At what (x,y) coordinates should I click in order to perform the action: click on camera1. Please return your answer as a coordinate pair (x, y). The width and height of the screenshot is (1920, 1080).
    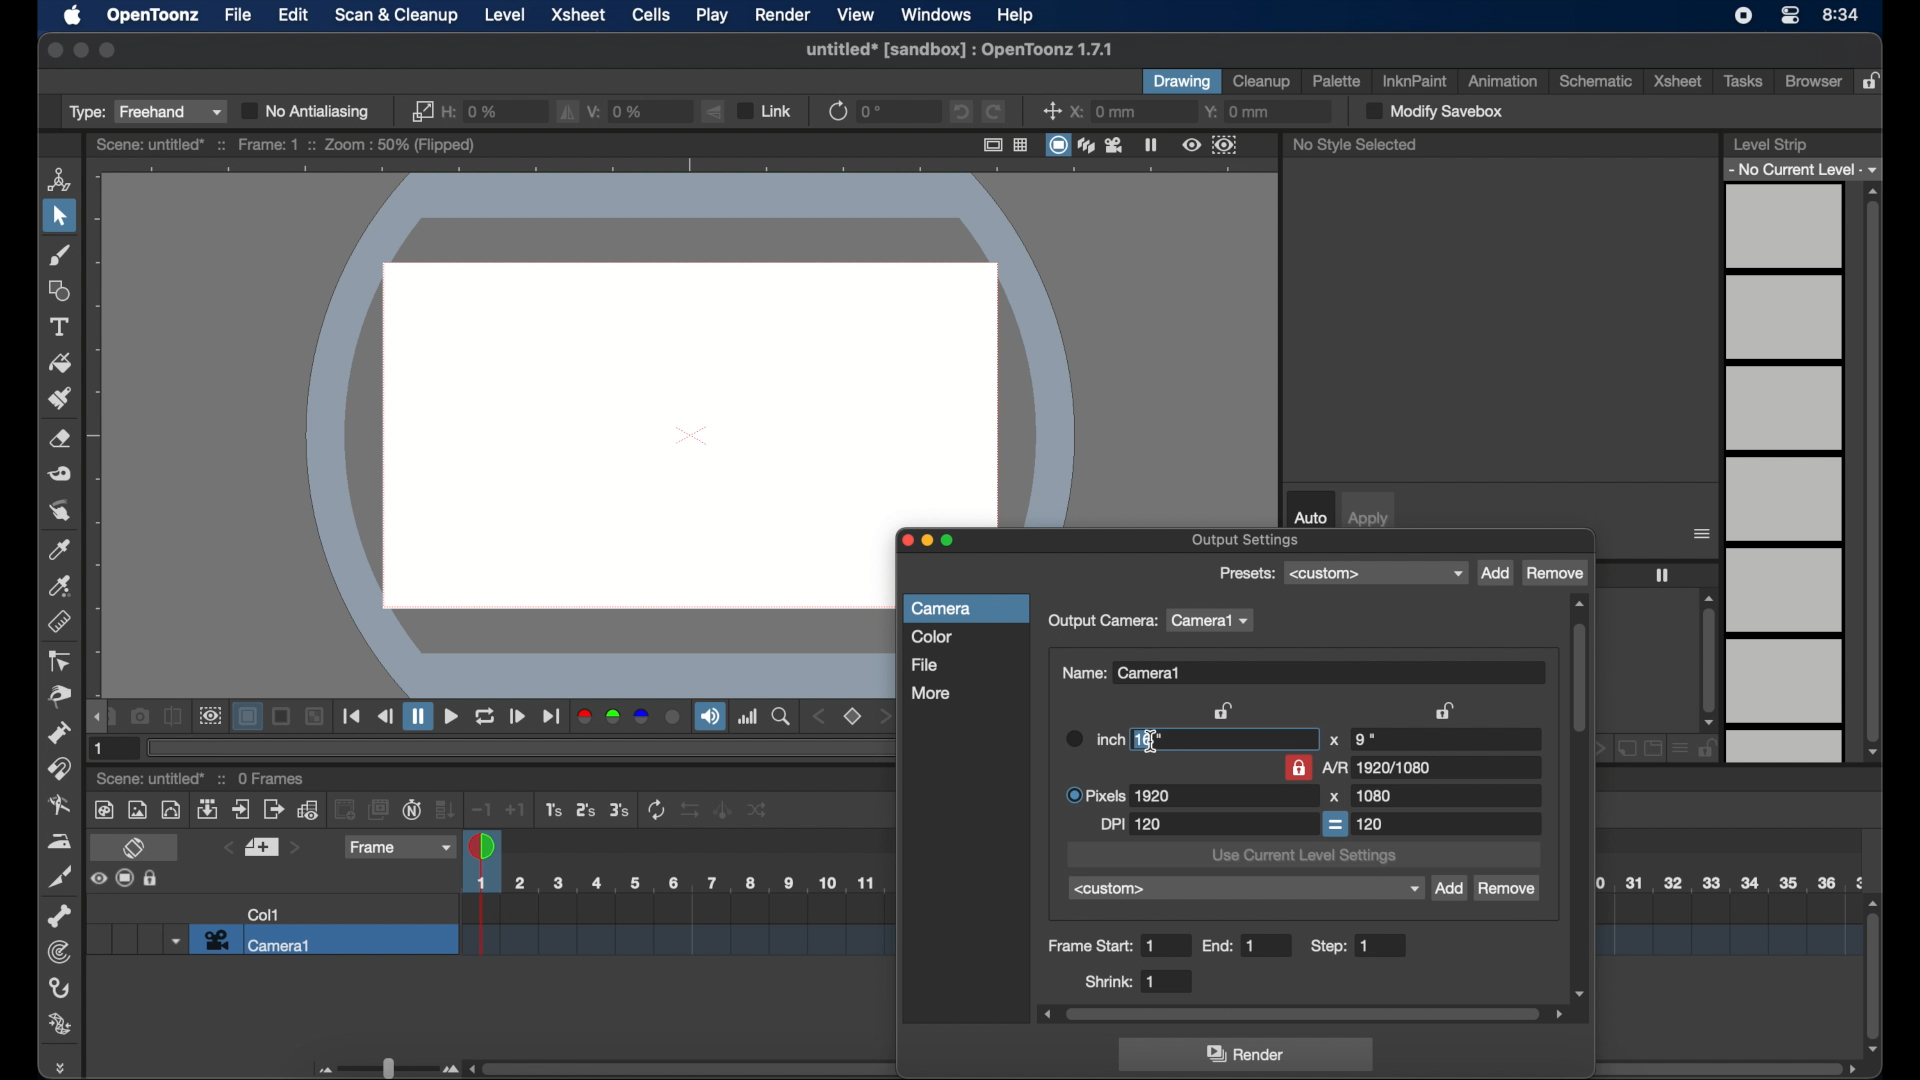
    Looking at the image, I should click on (1213, 621).